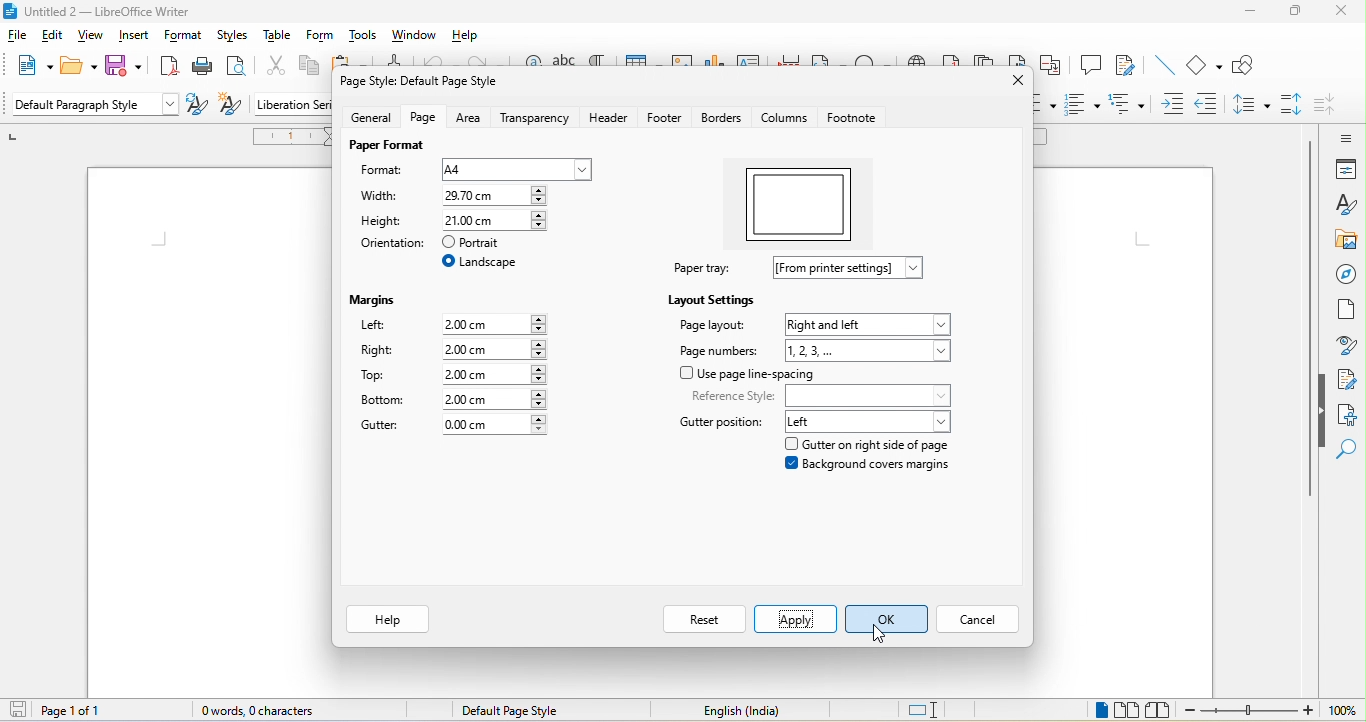  I want to click on paper tray, so click(705, 268).